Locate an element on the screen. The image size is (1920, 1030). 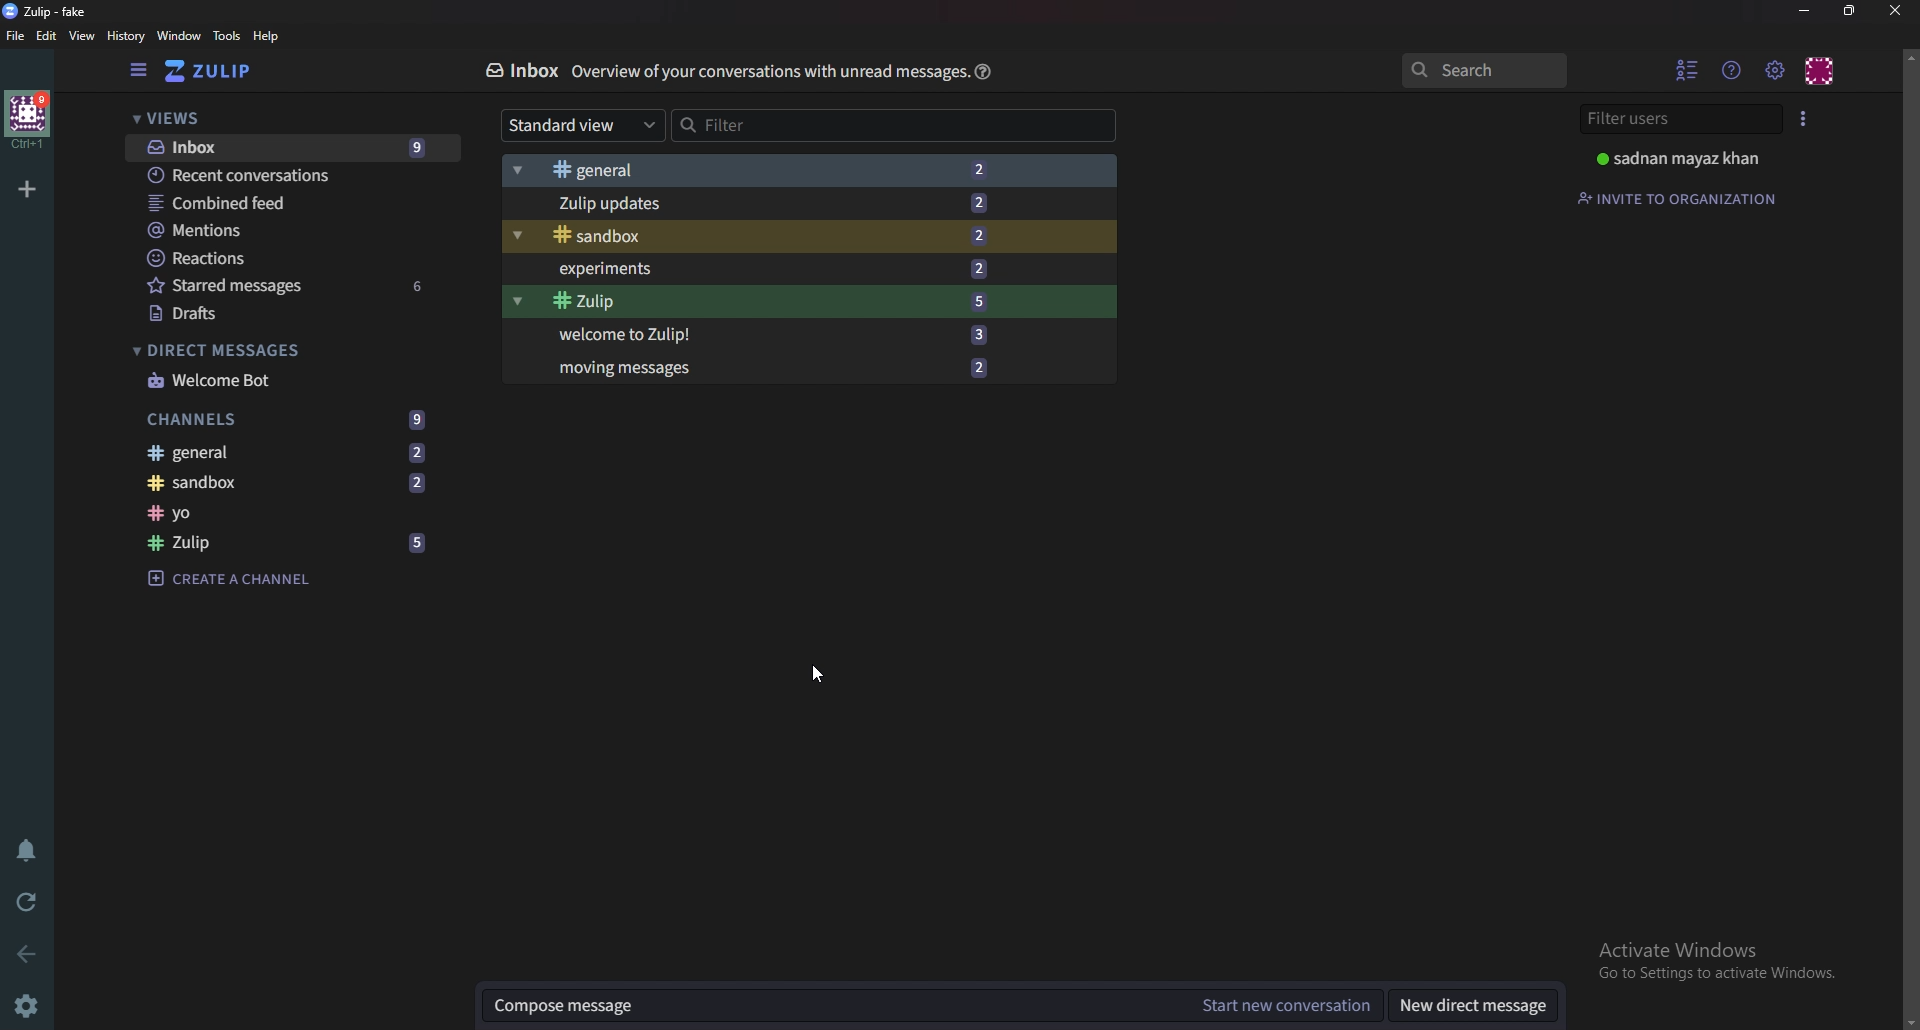
Create a channel is located at coordinates (242, 579).